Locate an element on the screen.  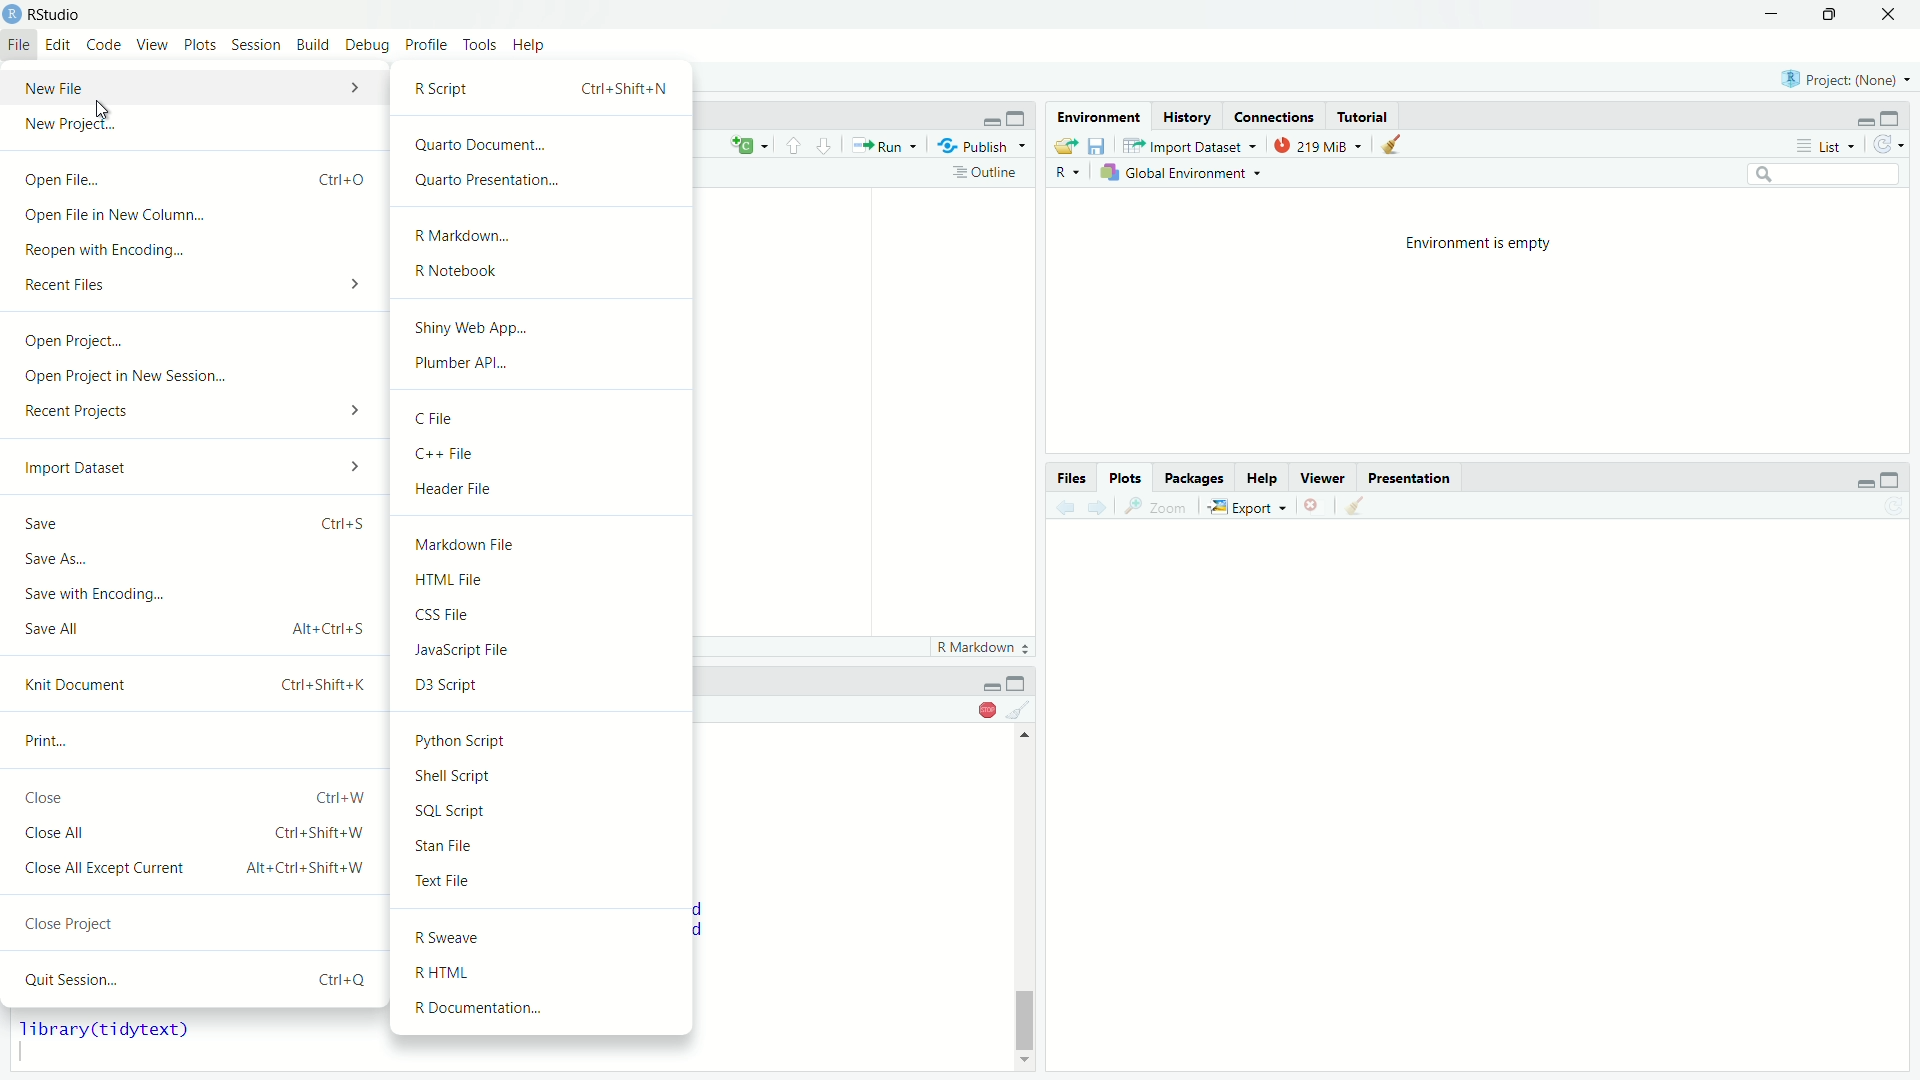
Open Project... is located at coordinates (194, 343).